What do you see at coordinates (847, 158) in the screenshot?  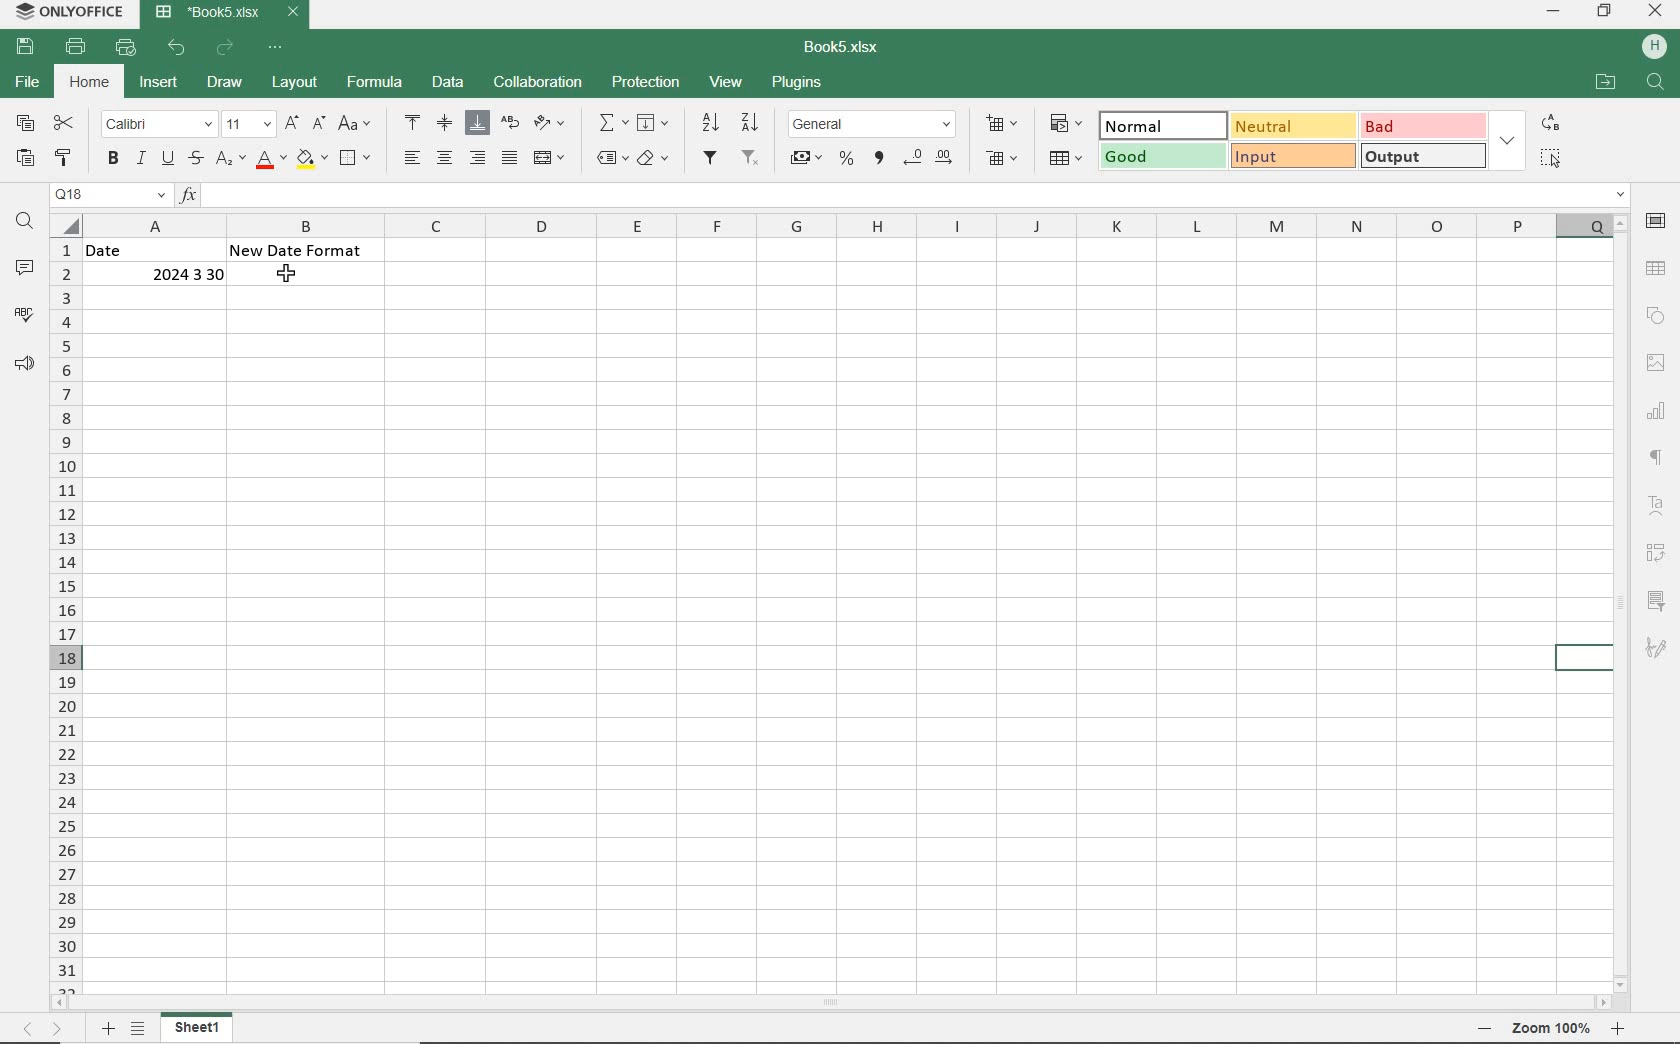 I see `PERCENT STYLE` at bounding box center [847, 158].